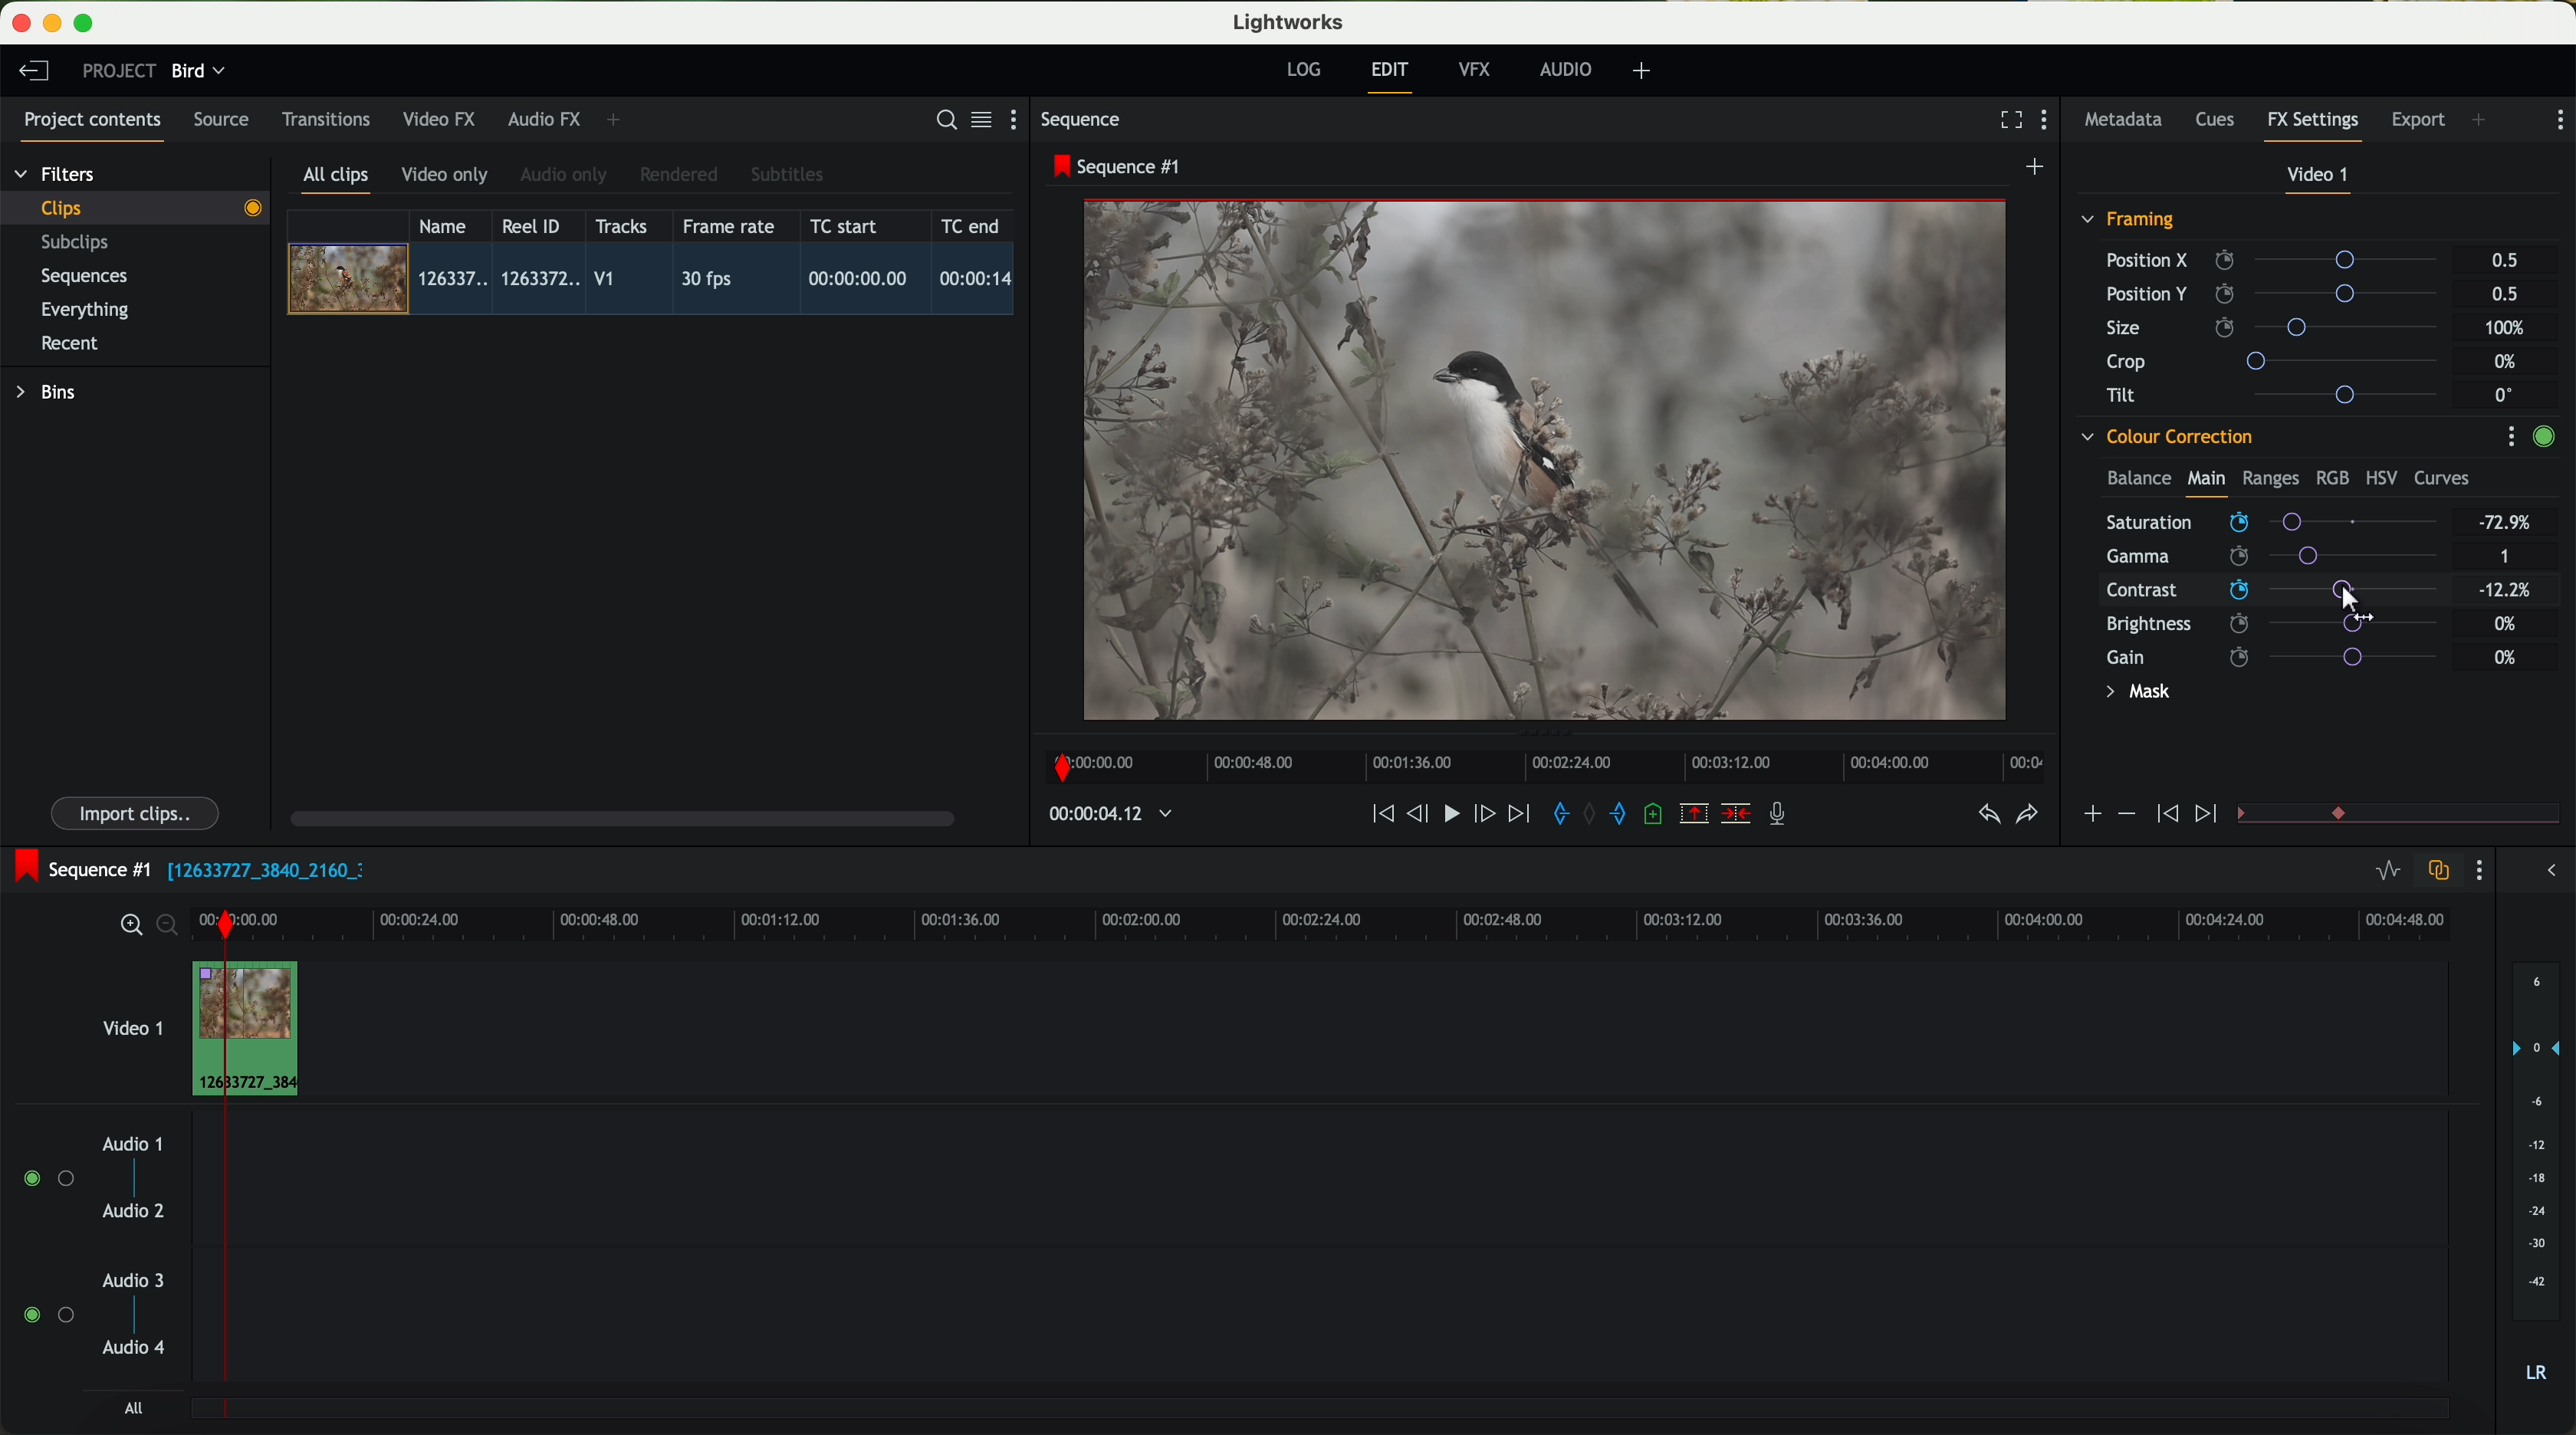 The image size is (2576, 1435). Describe the element at coordinates (1393, 75) in the screenshot. I see `edit` at that location.